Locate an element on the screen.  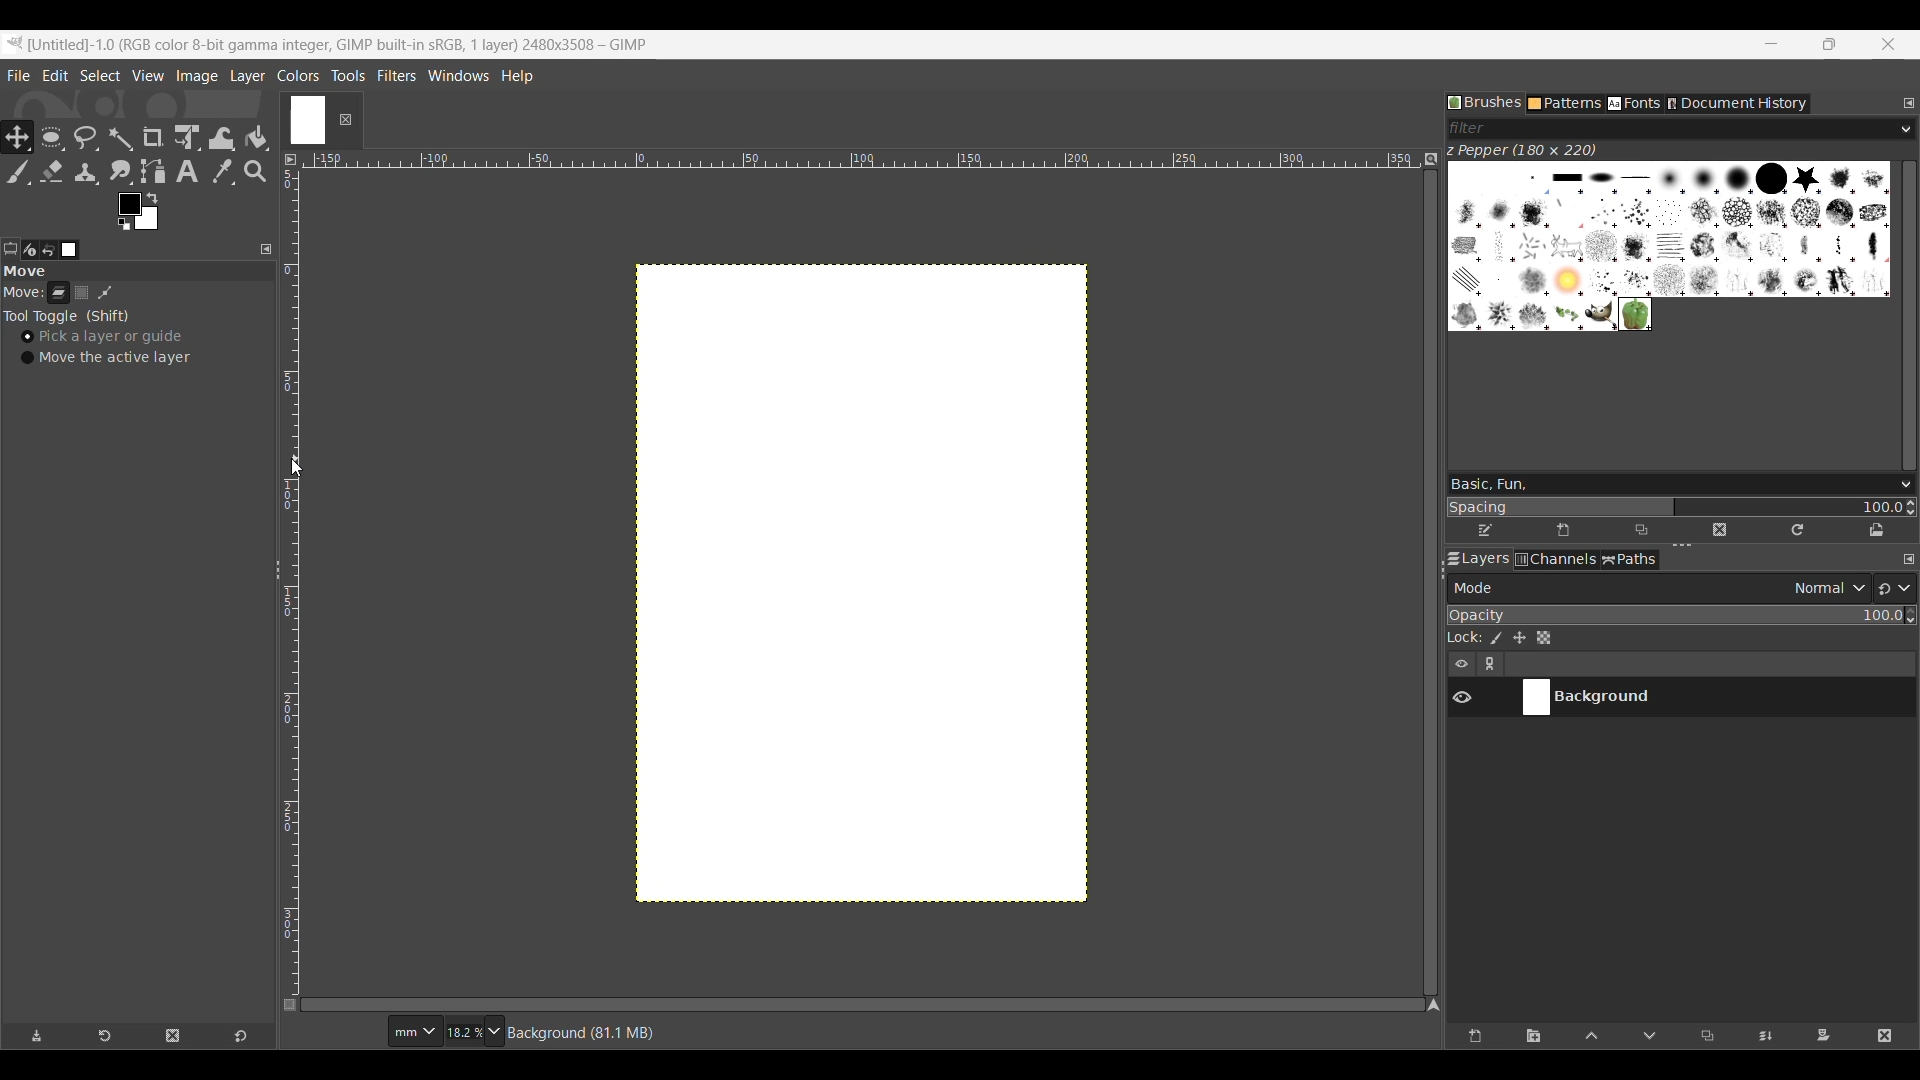
Pick a layer or guide, toggle on is located at coordinates (102, 337).